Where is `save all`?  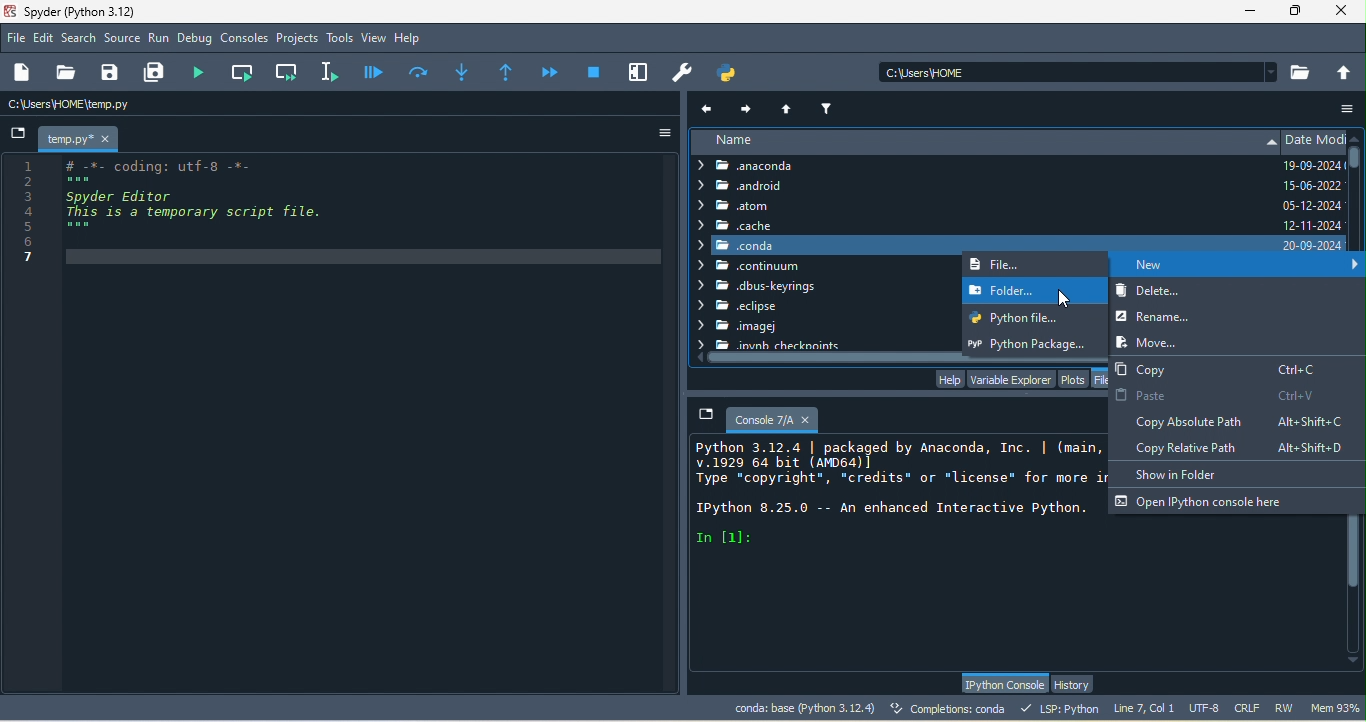
save all is located at coordinates (158, 73).